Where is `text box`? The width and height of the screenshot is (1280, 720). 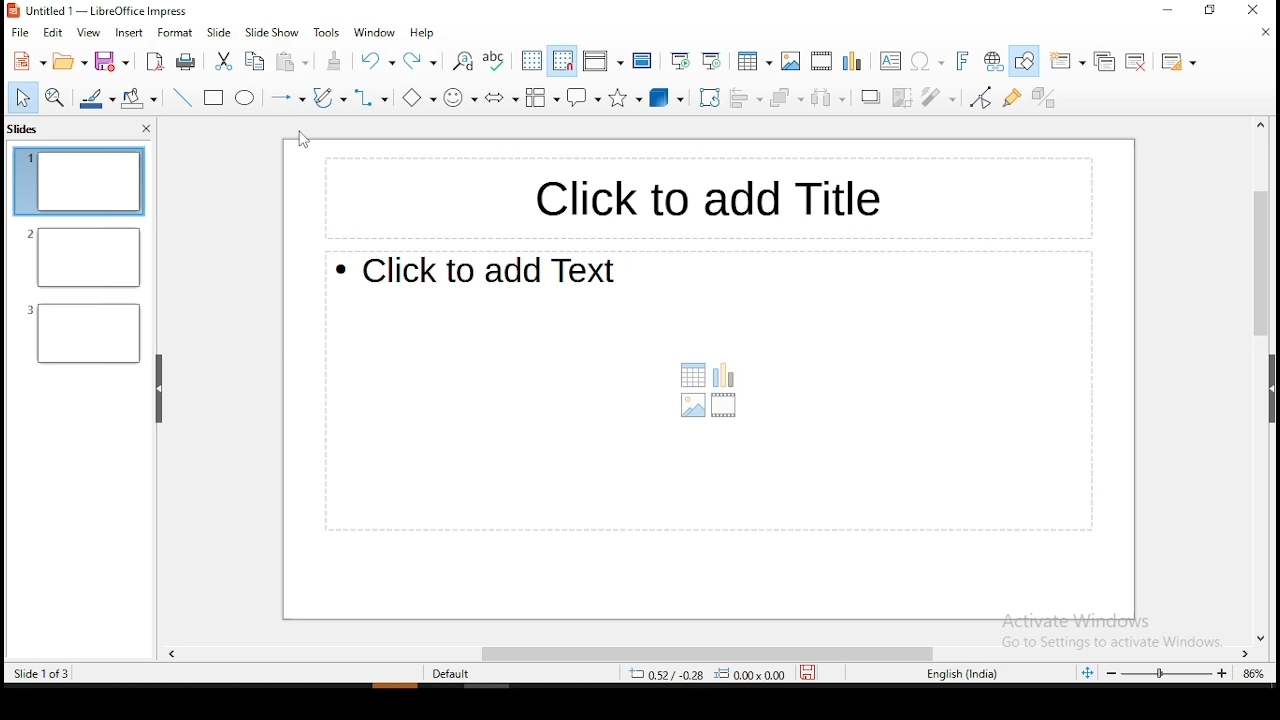
text box is located at coordinates (704, 396).